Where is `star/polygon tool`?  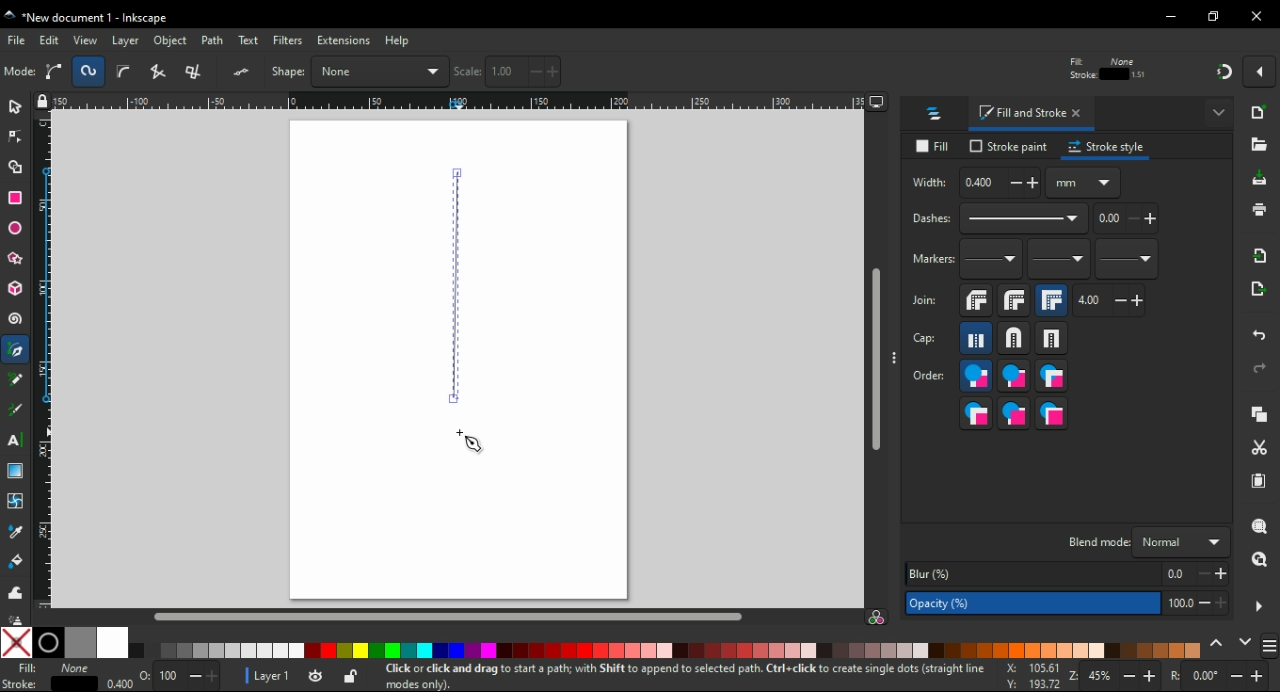
star/polygon tool is located at coordinates (17, 258).